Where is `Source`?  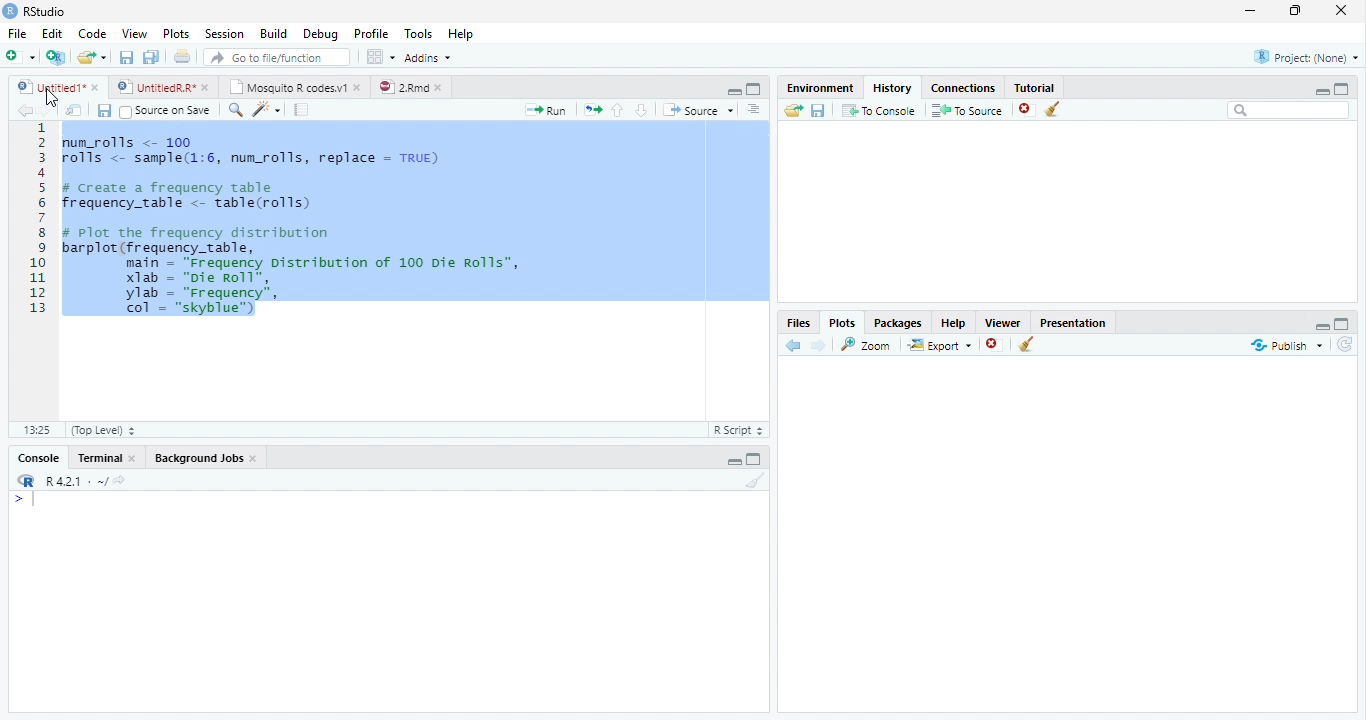 Source is located at coordinates (698, 111).